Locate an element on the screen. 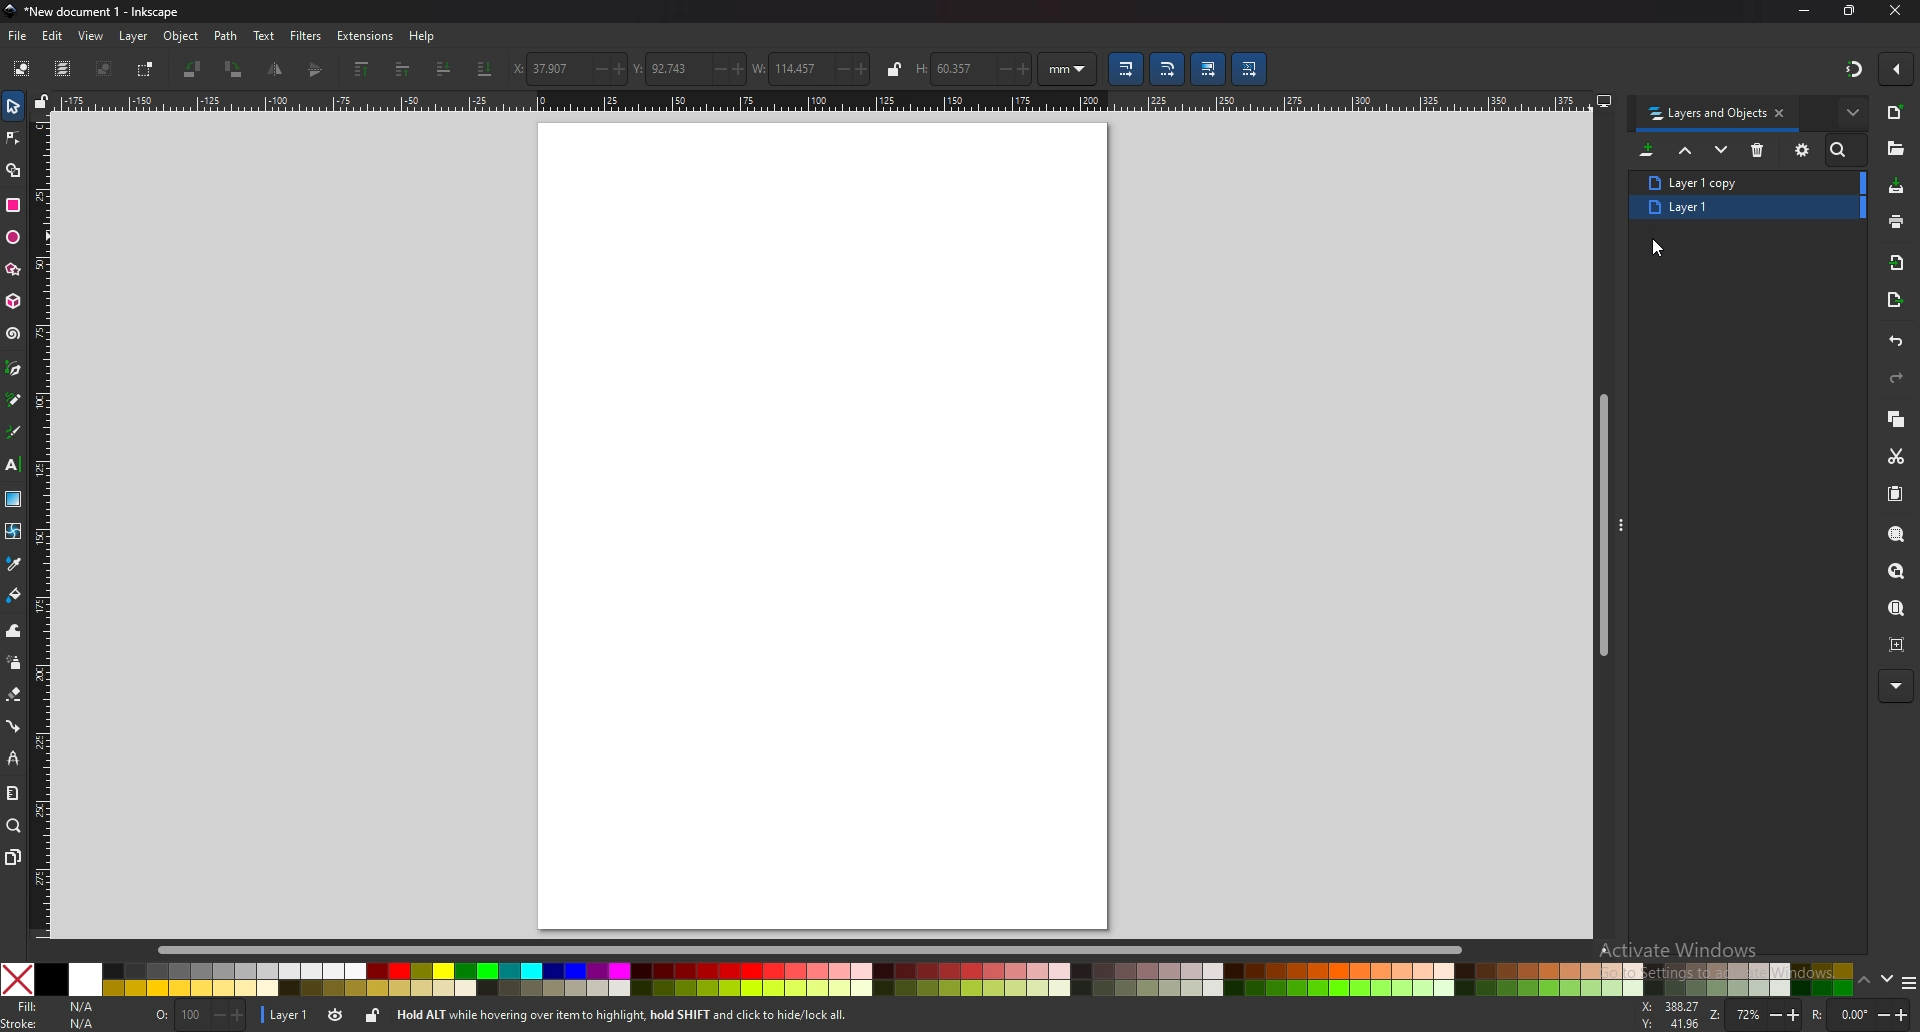  increase is located at coordinates (618, 69).